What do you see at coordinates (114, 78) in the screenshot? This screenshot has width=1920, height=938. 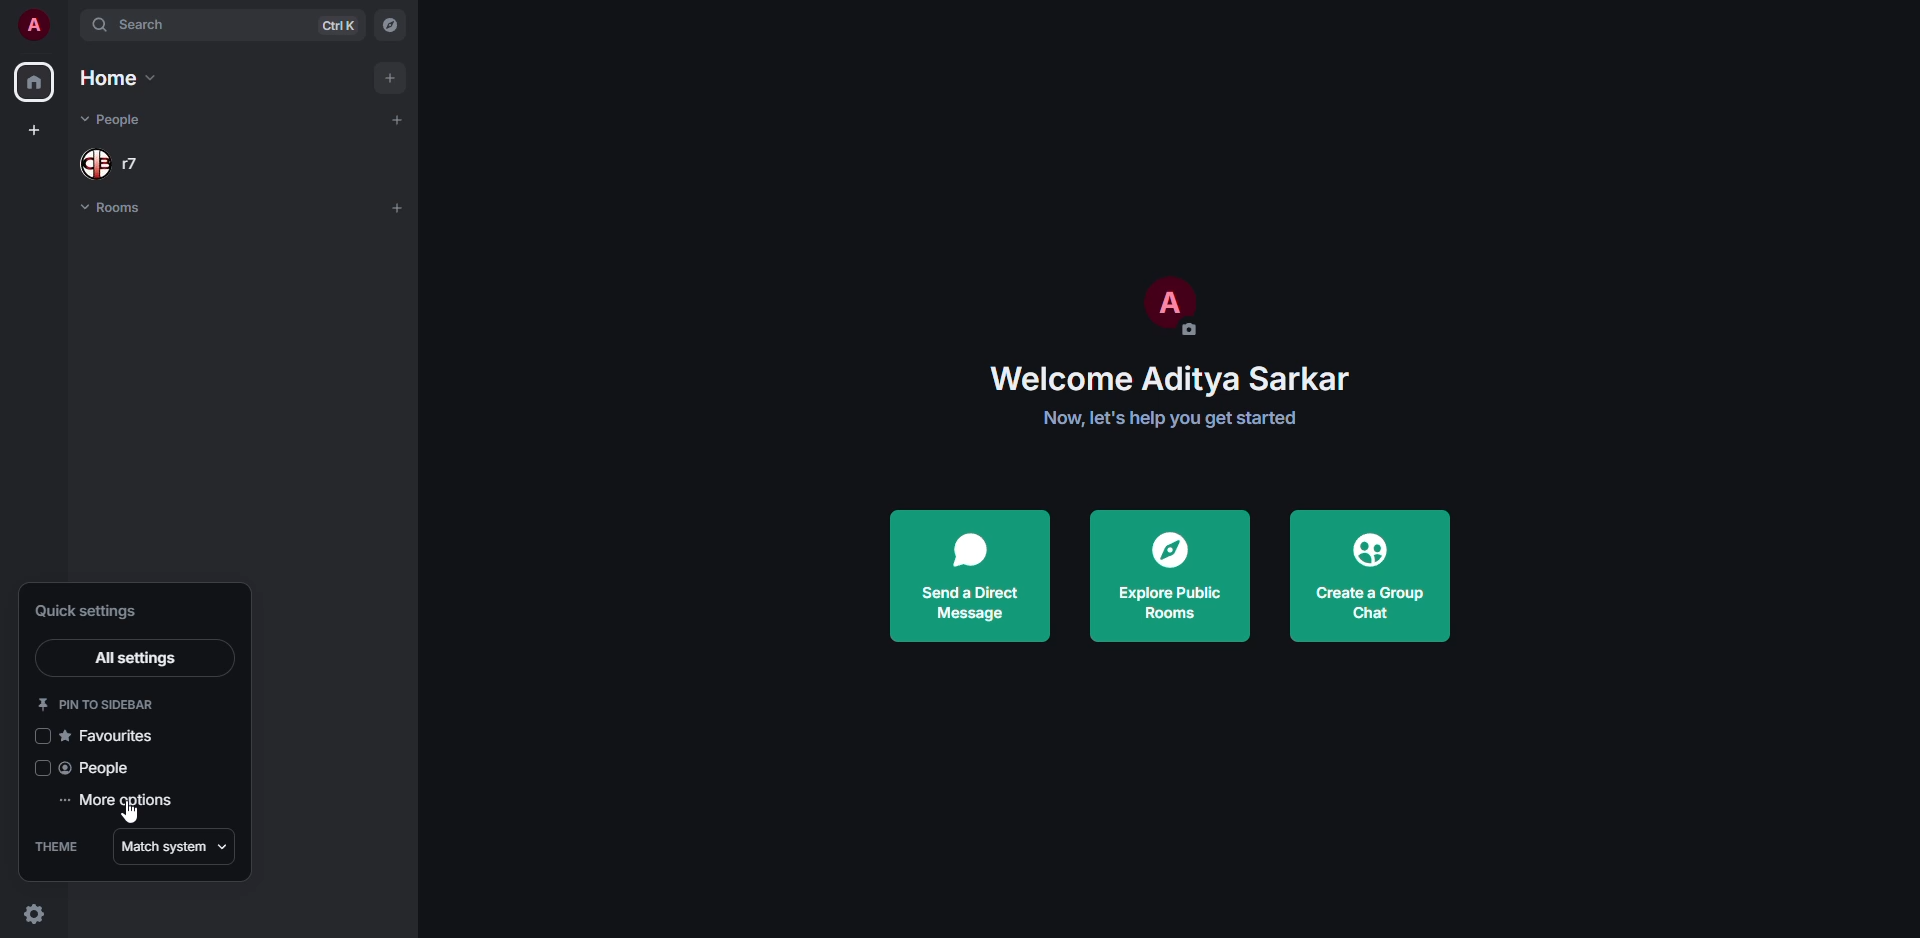 I see `home` at bounding box center [114, 78].